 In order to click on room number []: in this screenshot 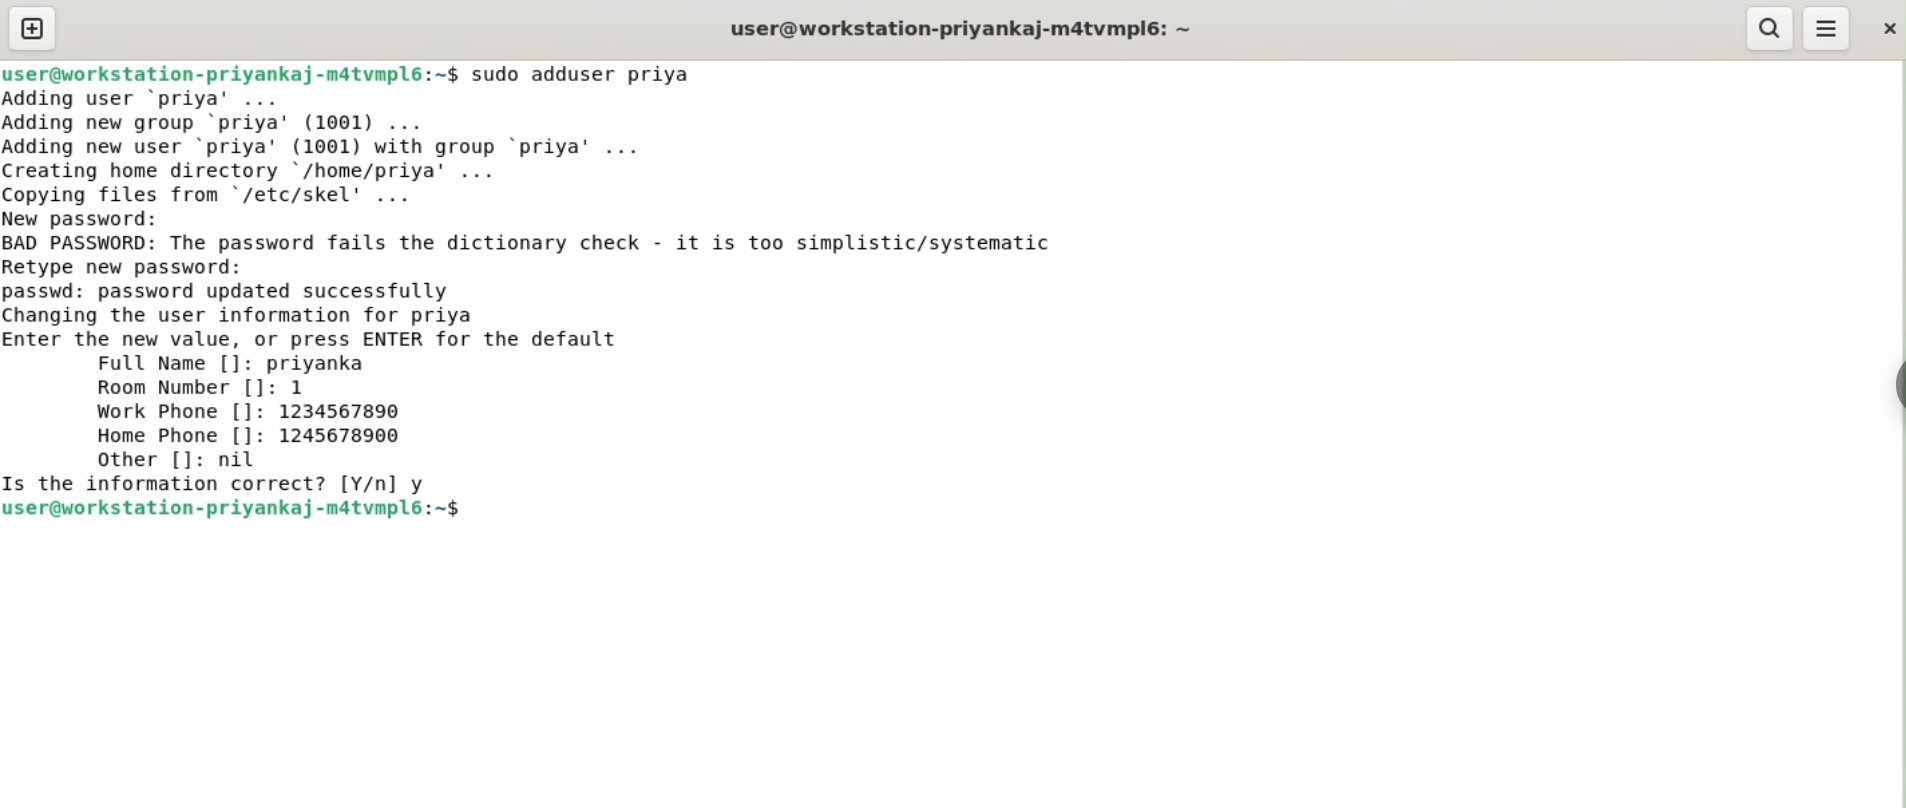, I will do `click(182, 390)`.